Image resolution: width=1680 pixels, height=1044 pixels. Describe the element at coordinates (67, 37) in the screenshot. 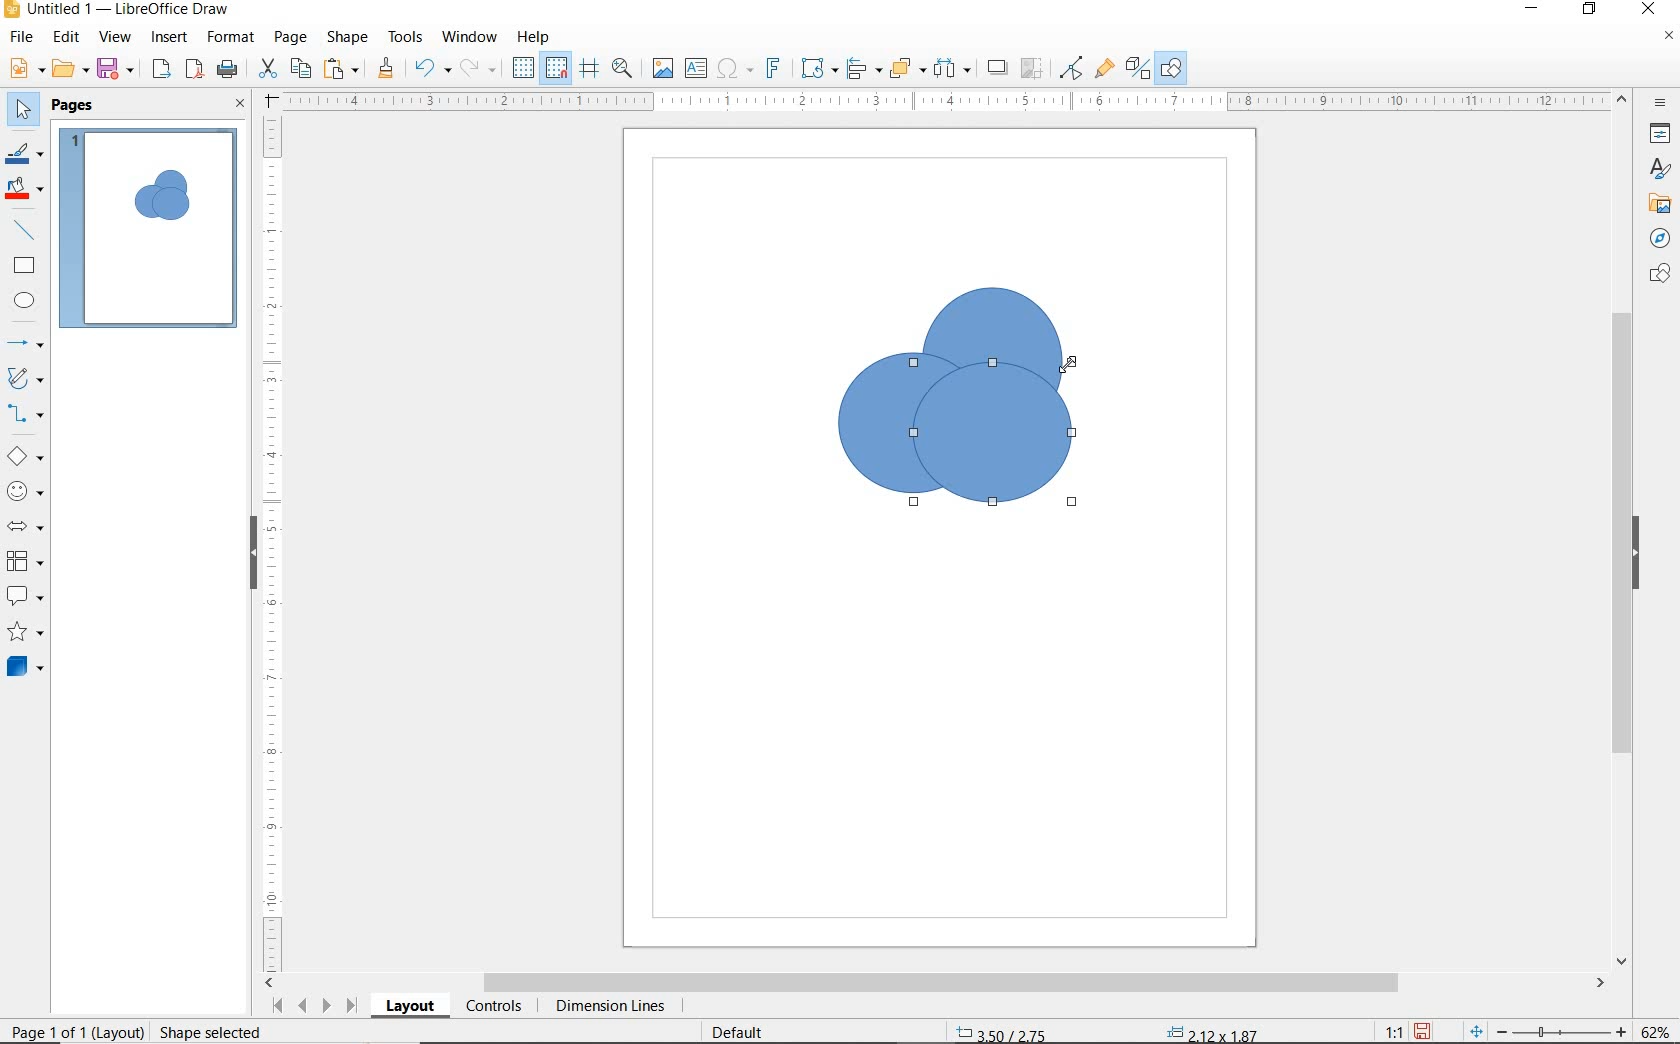

I see `EDIT` at that location.